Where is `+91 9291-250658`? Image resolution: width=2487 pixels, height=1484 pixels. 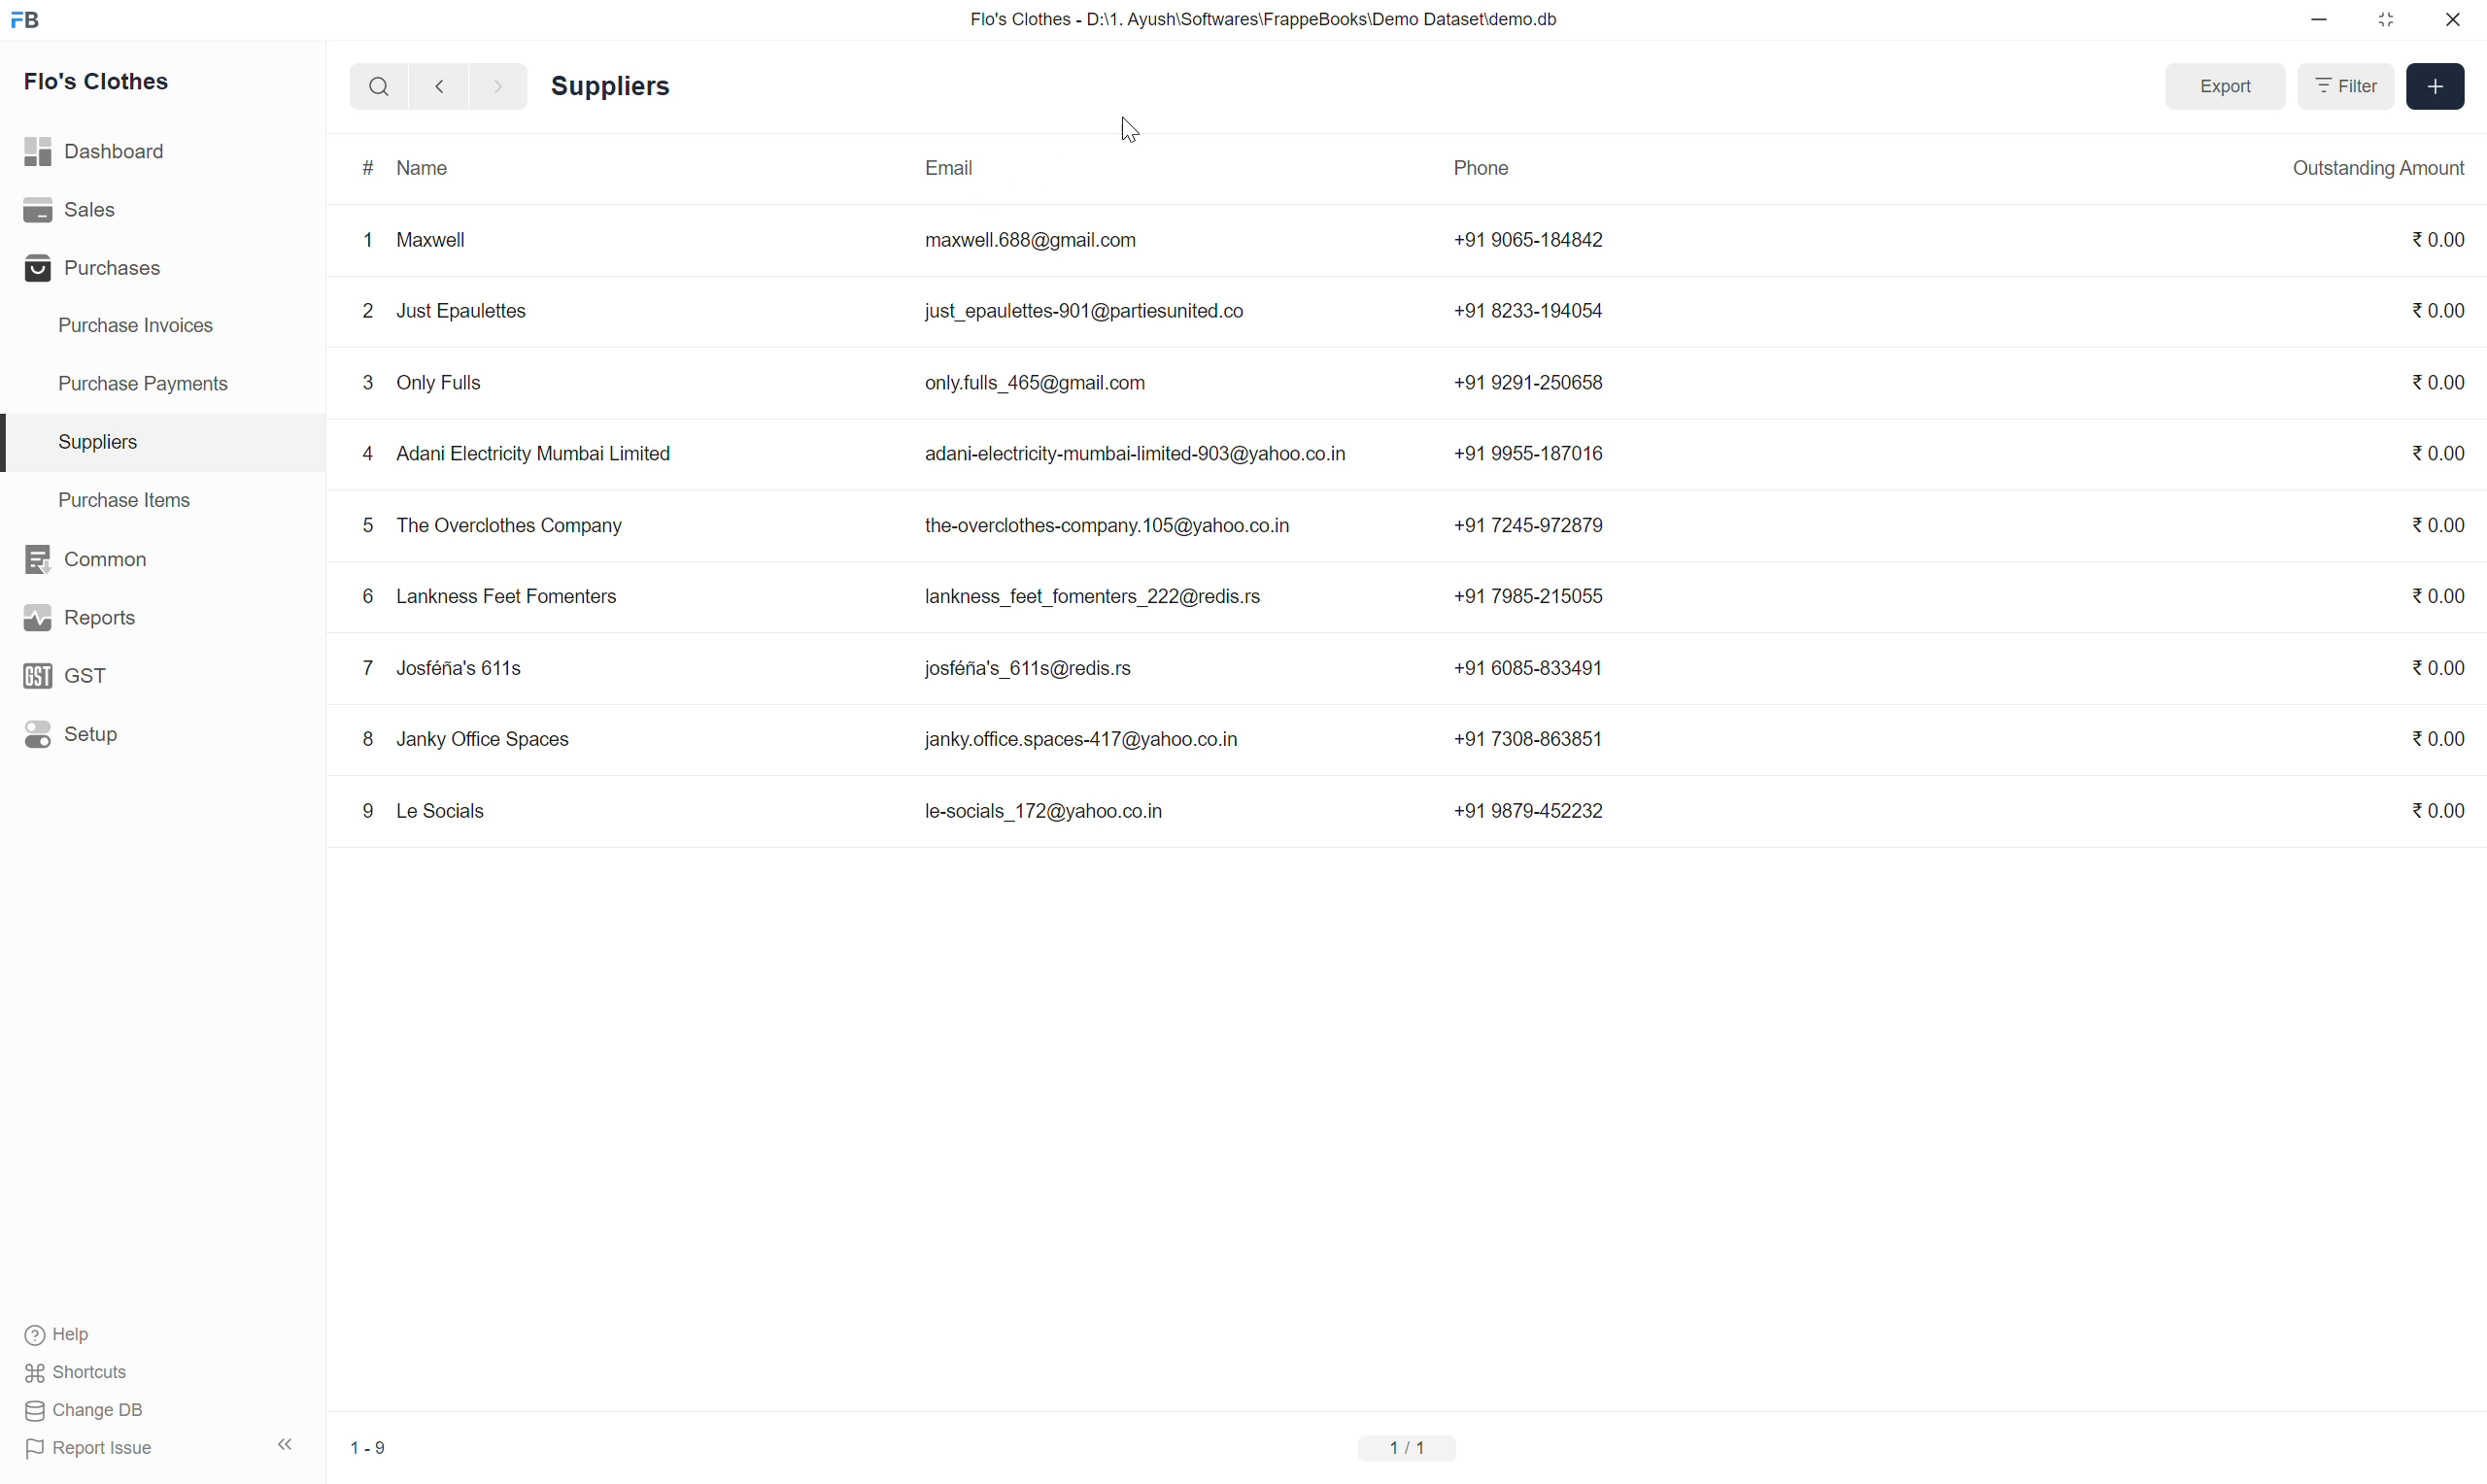
+91 9291-250658 is located at coordinates (1532, 381).